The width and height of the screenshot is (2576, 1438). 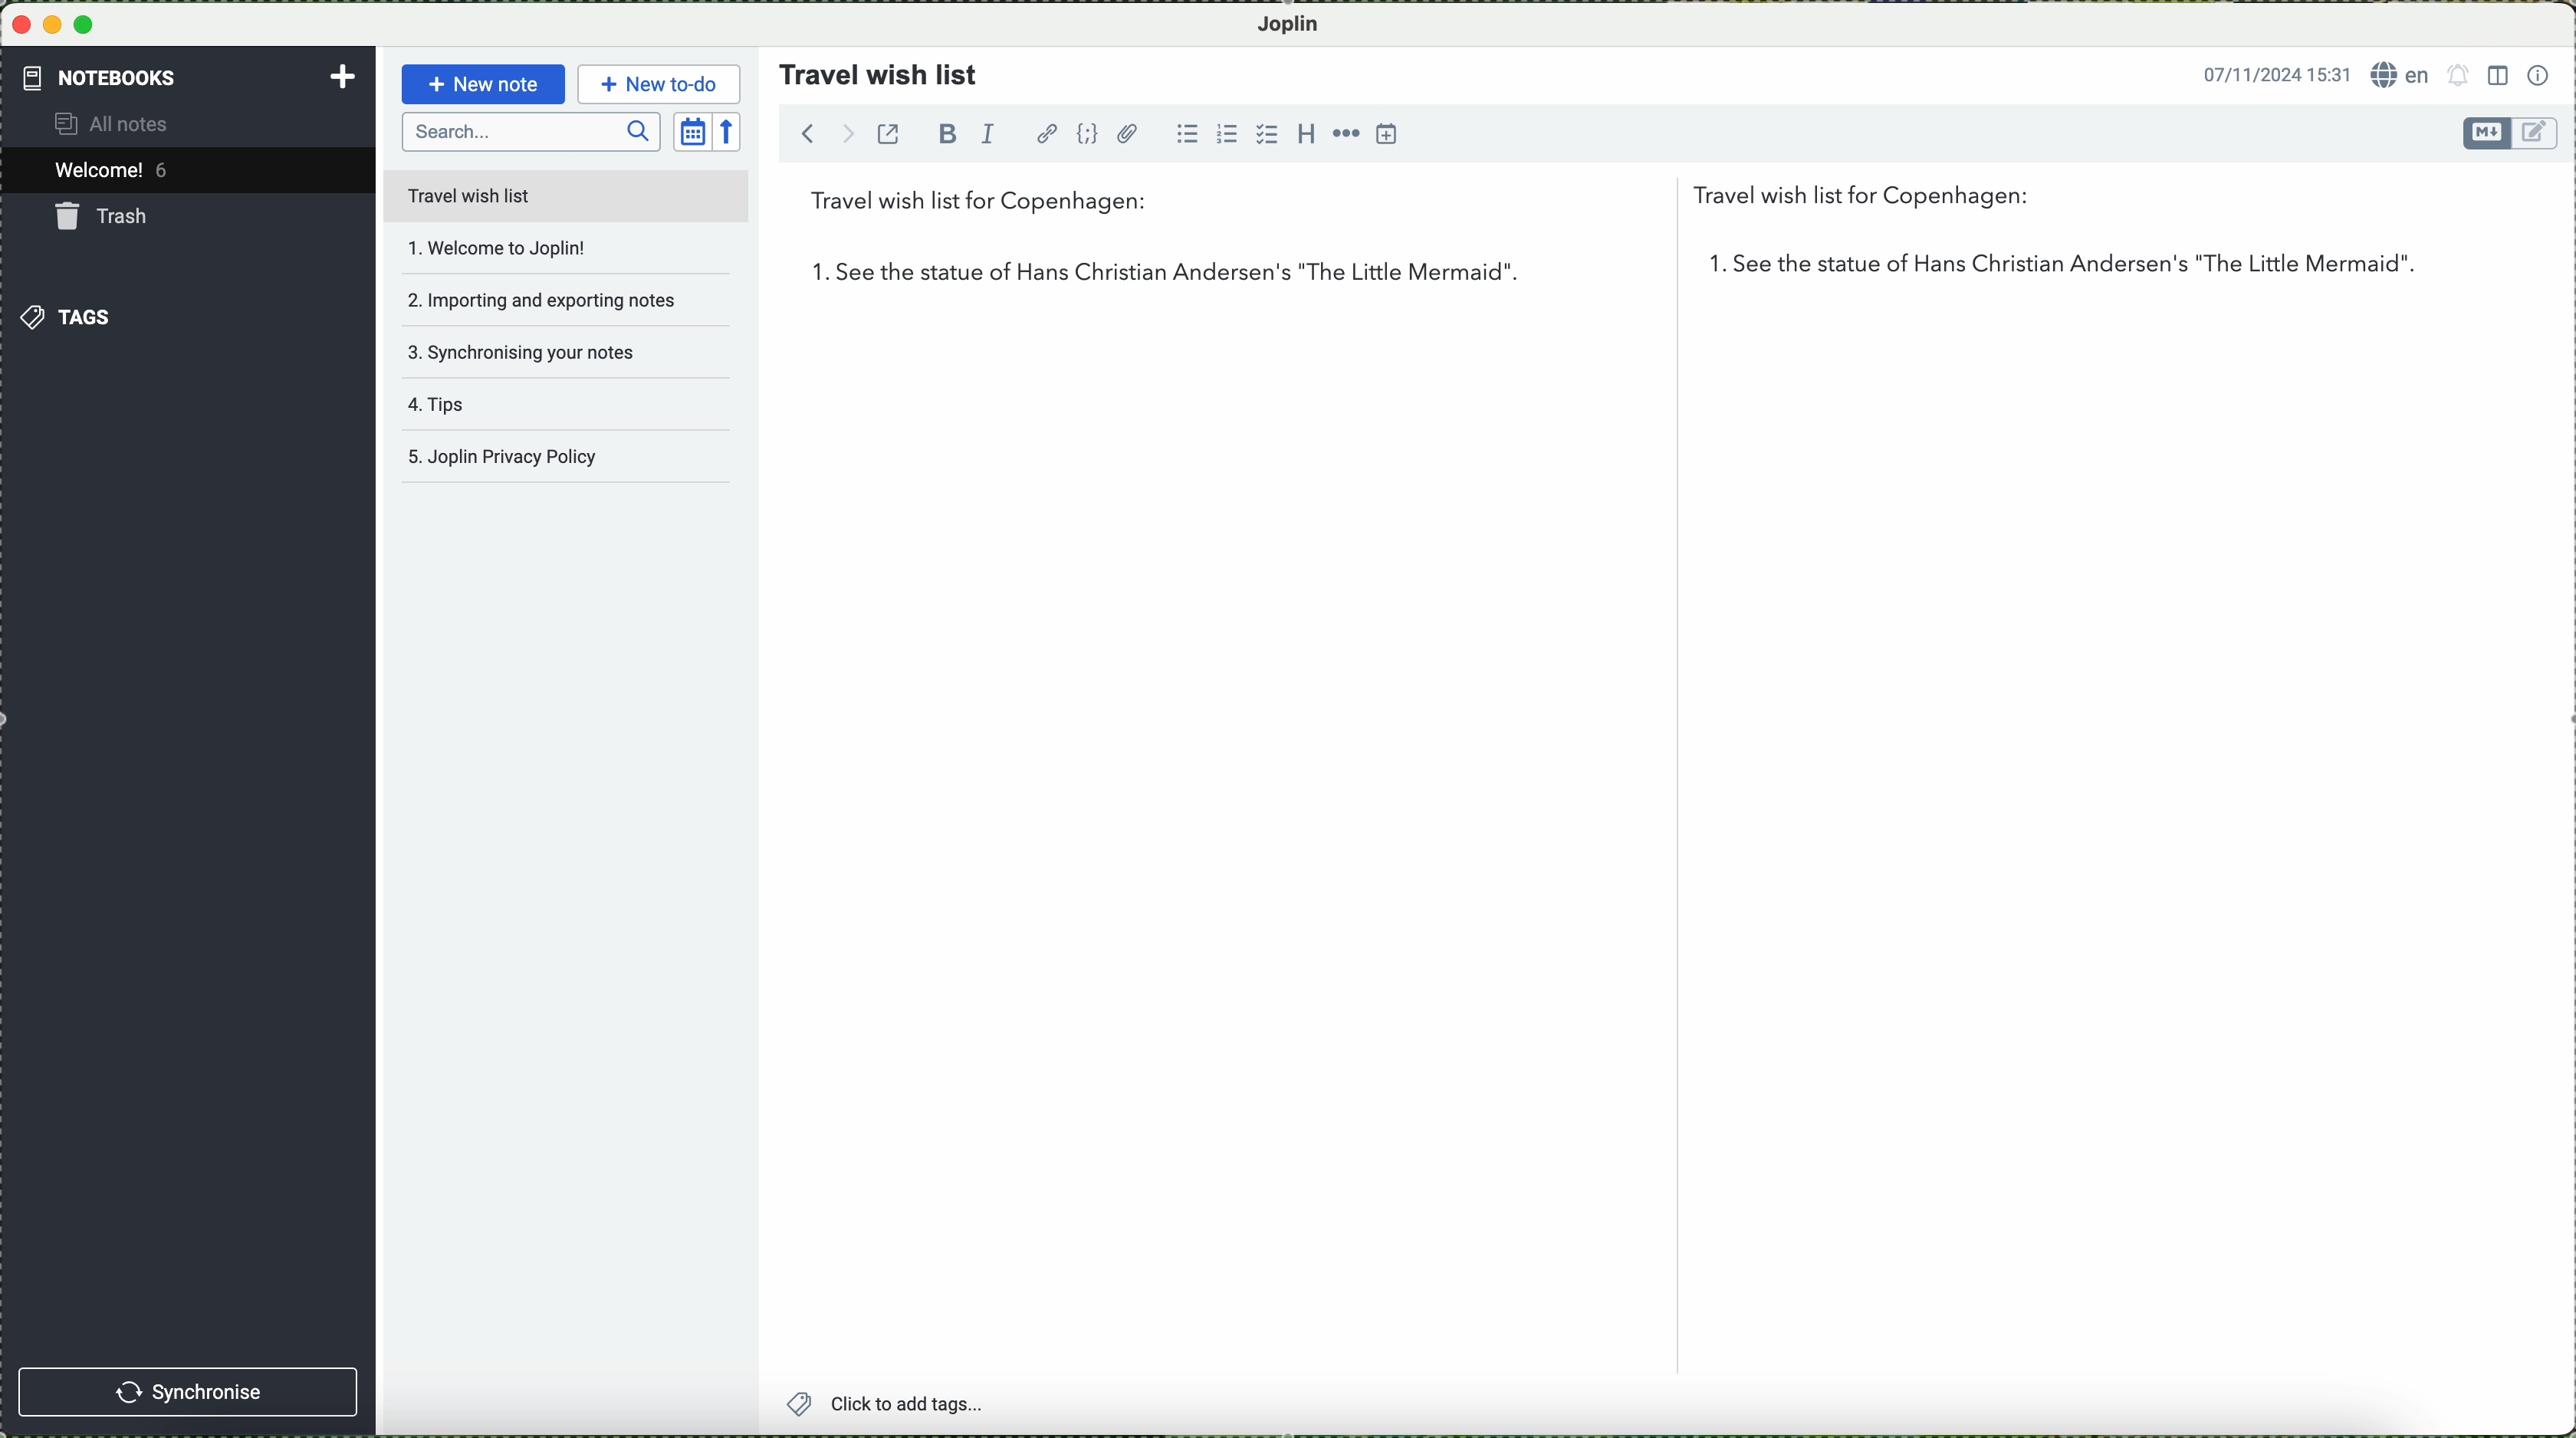 What do you see at coordinates (816, 138) in the screenshot?
I see `navigate` at bounding box center [816, 138].